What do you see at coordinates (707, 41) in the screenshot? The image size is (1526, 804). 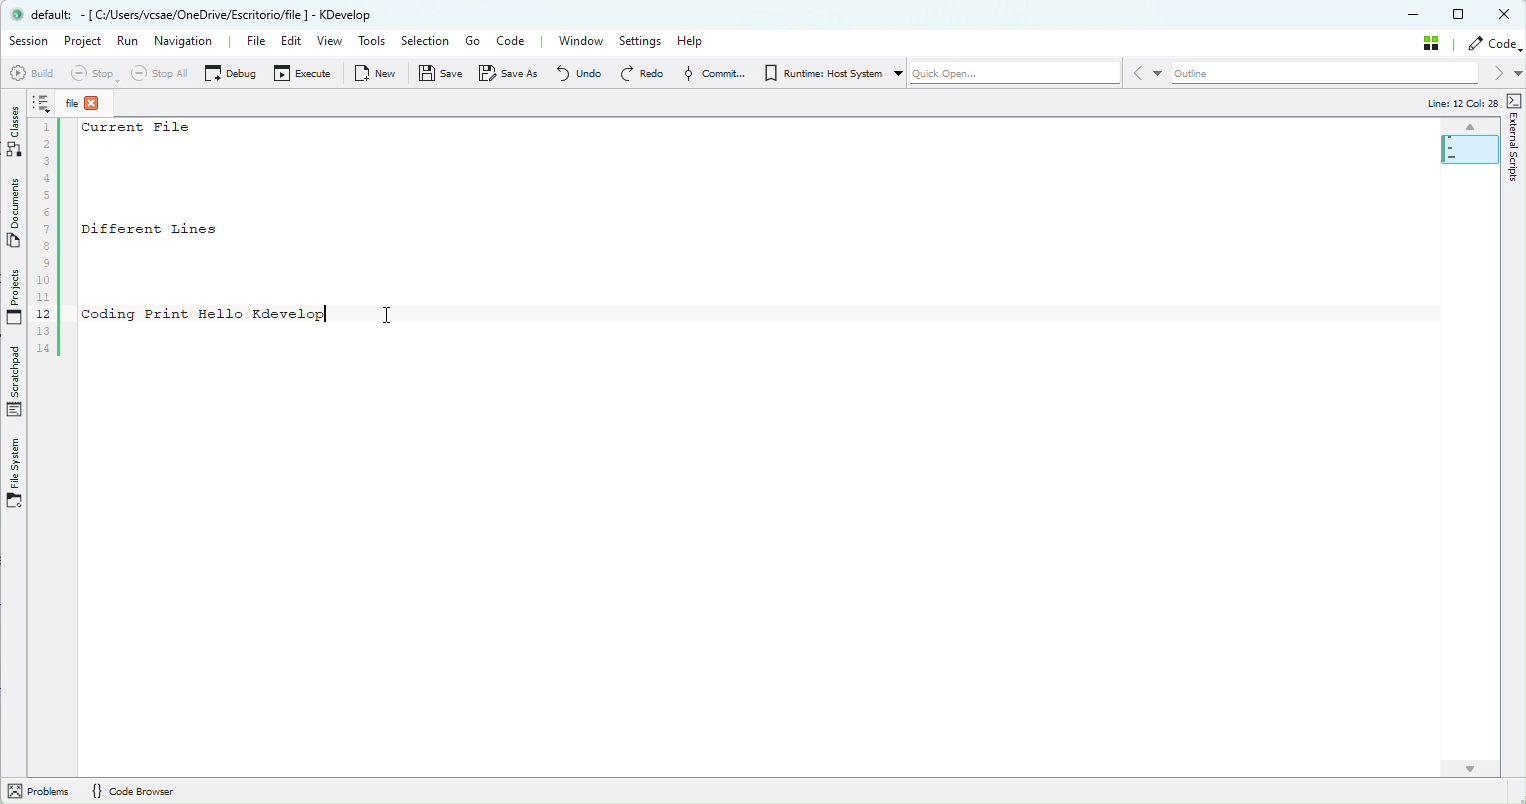 I see `Help` at bounding box center [707, 41].